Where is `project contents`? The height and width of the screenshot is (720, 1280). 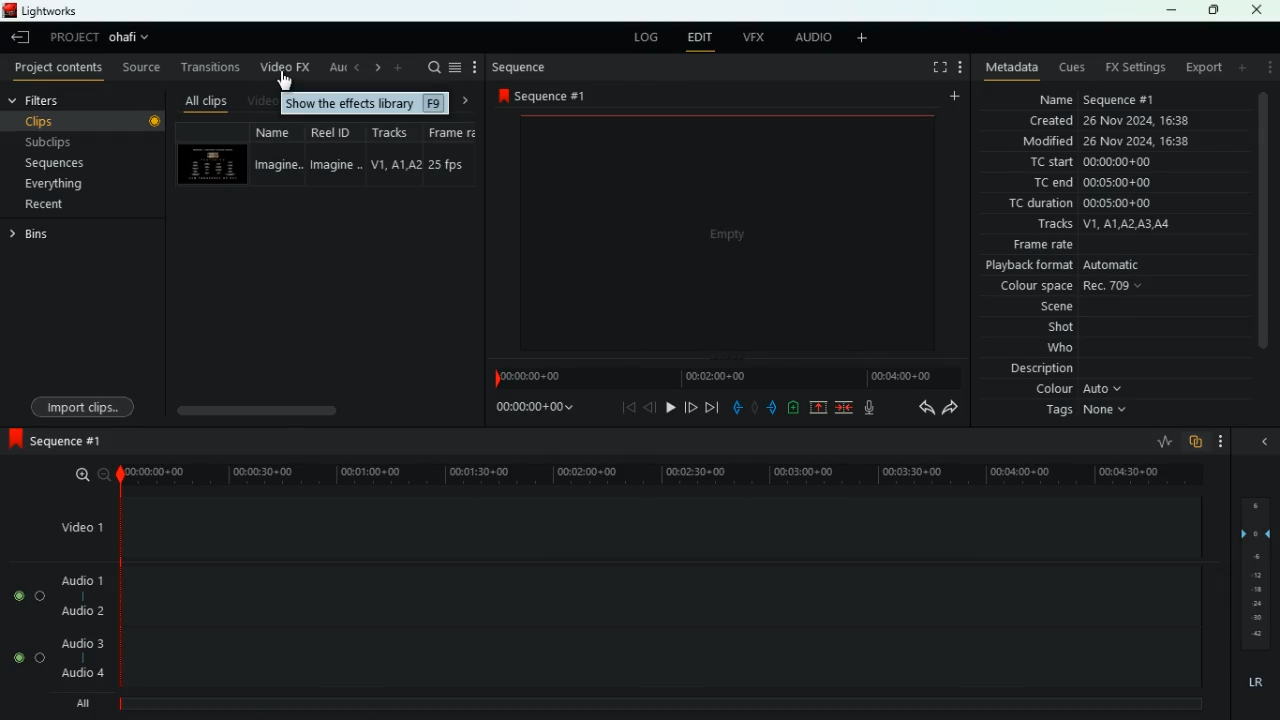 project contents is located at coordinates (57, 68).